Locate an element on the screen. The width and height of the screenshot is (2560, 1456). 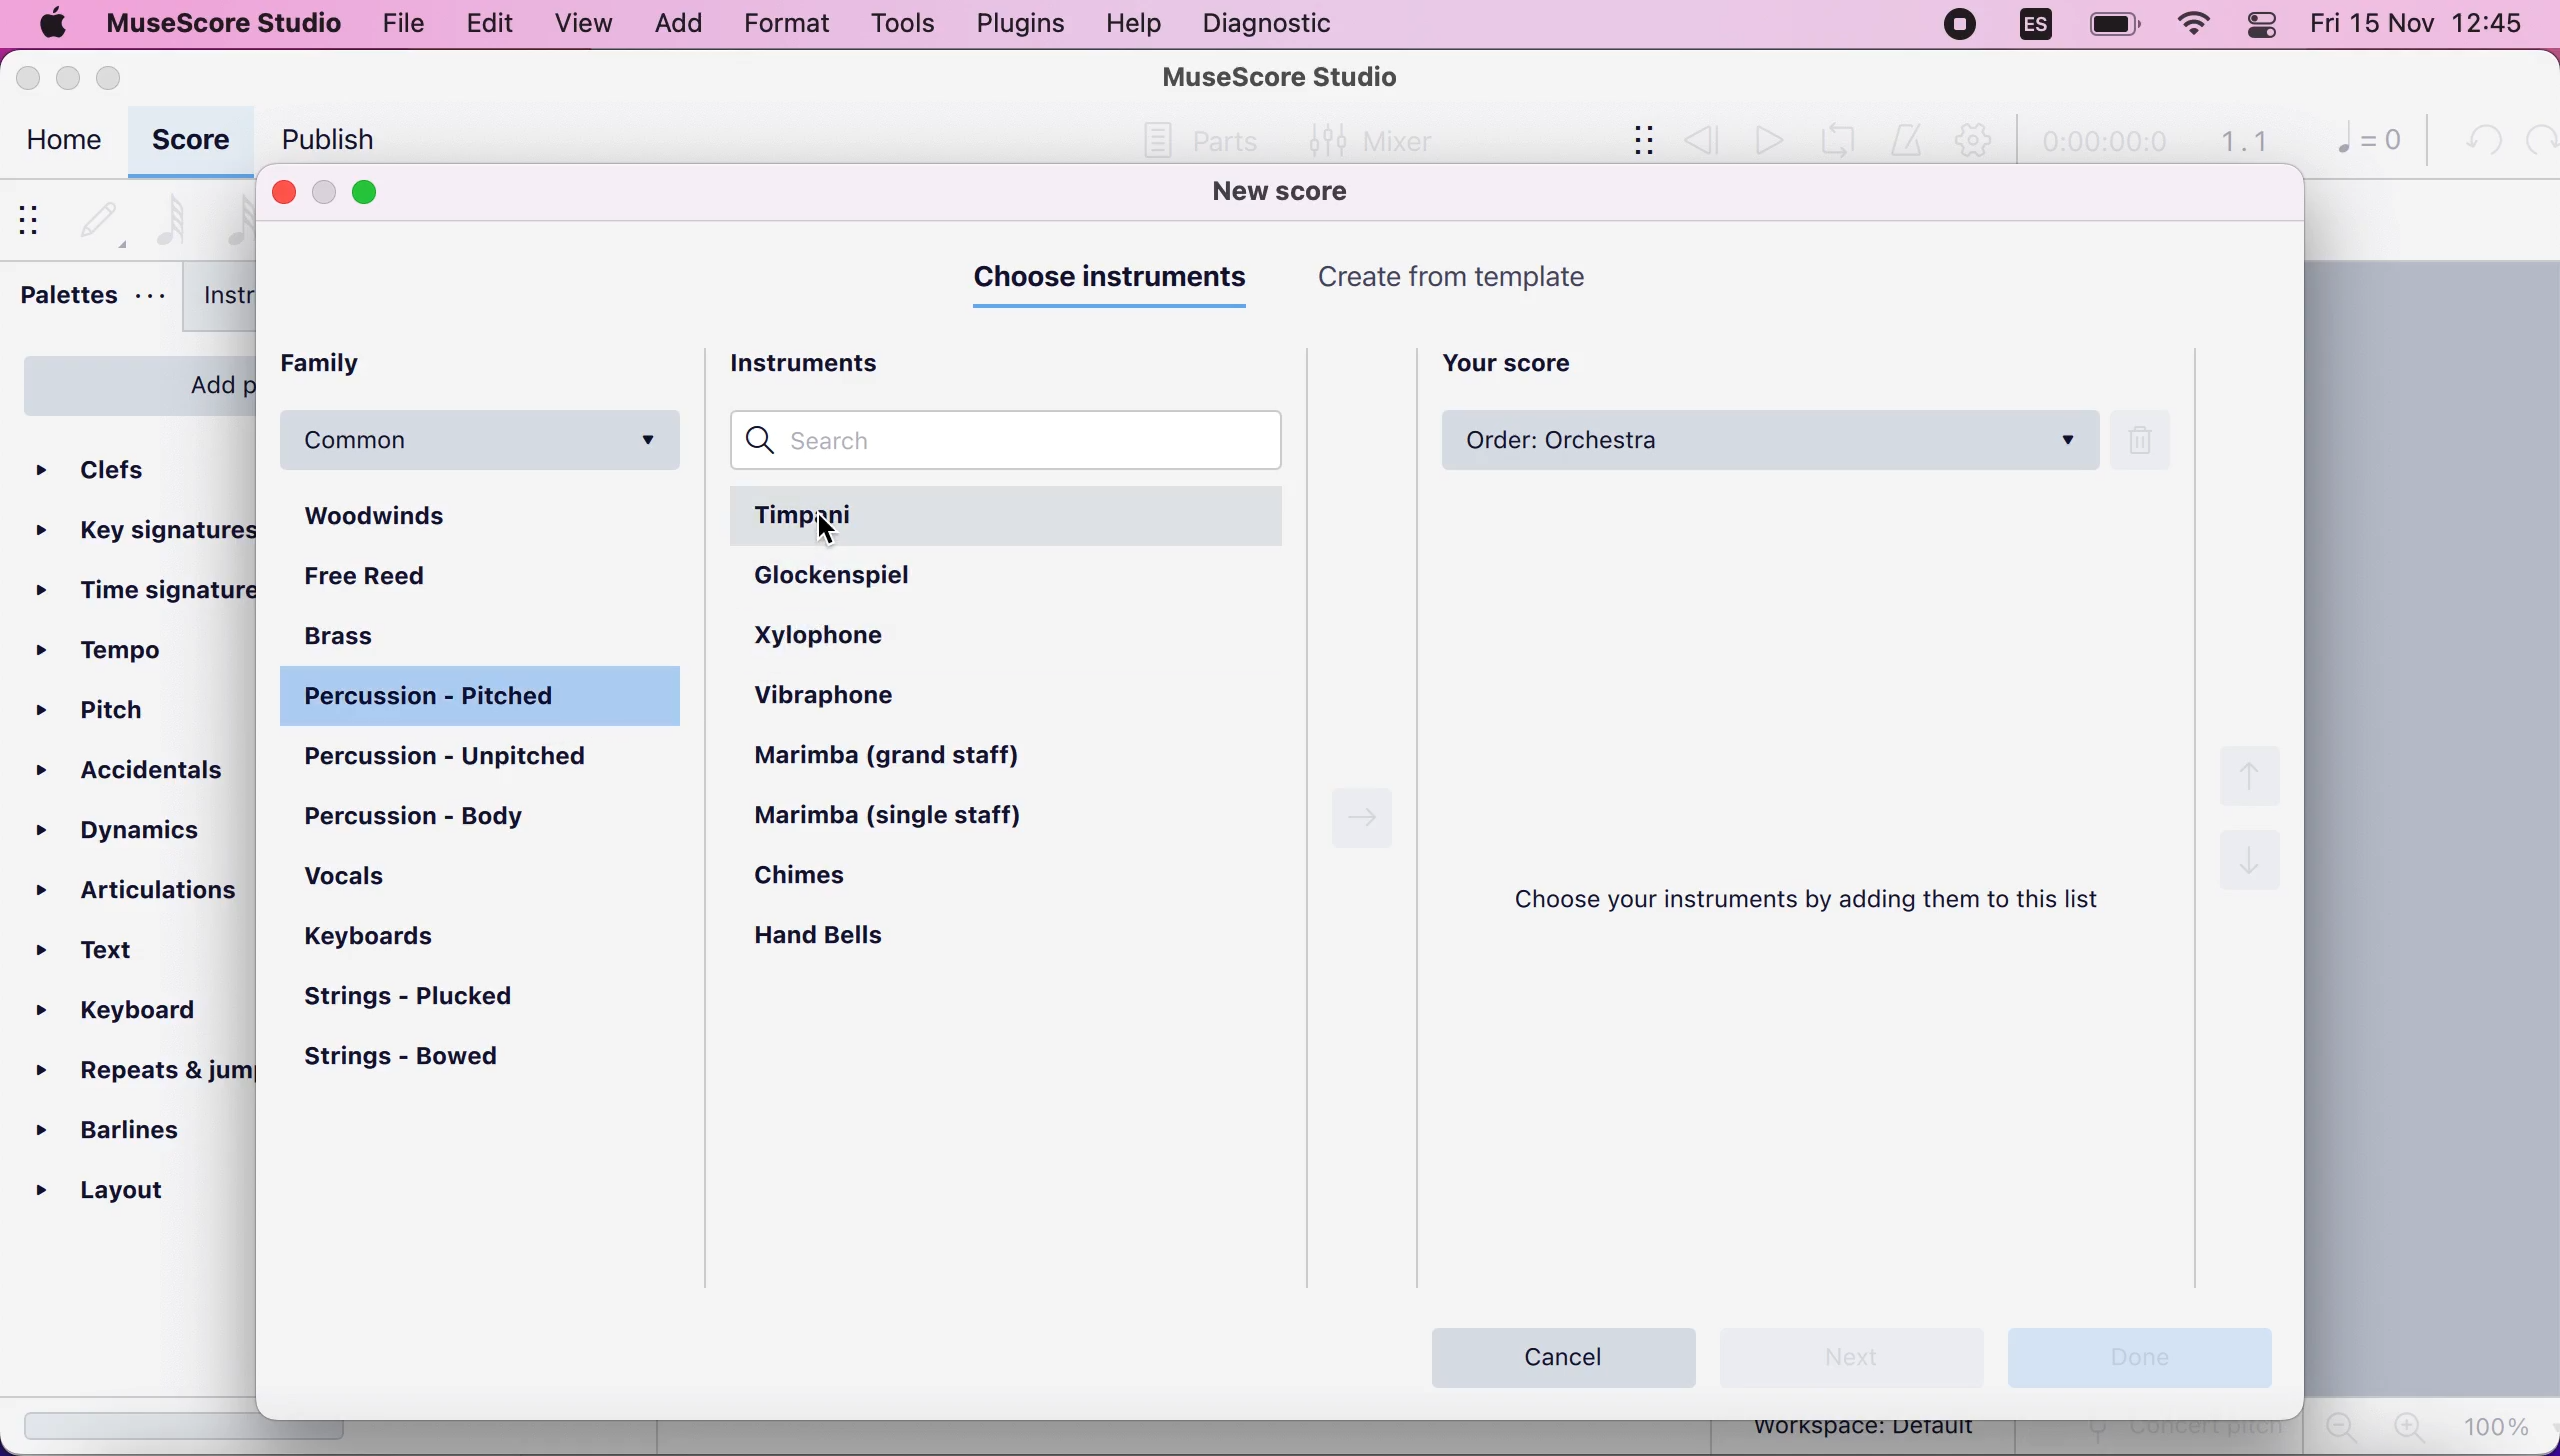
recording stopped is located at coordinates (1958, 25).